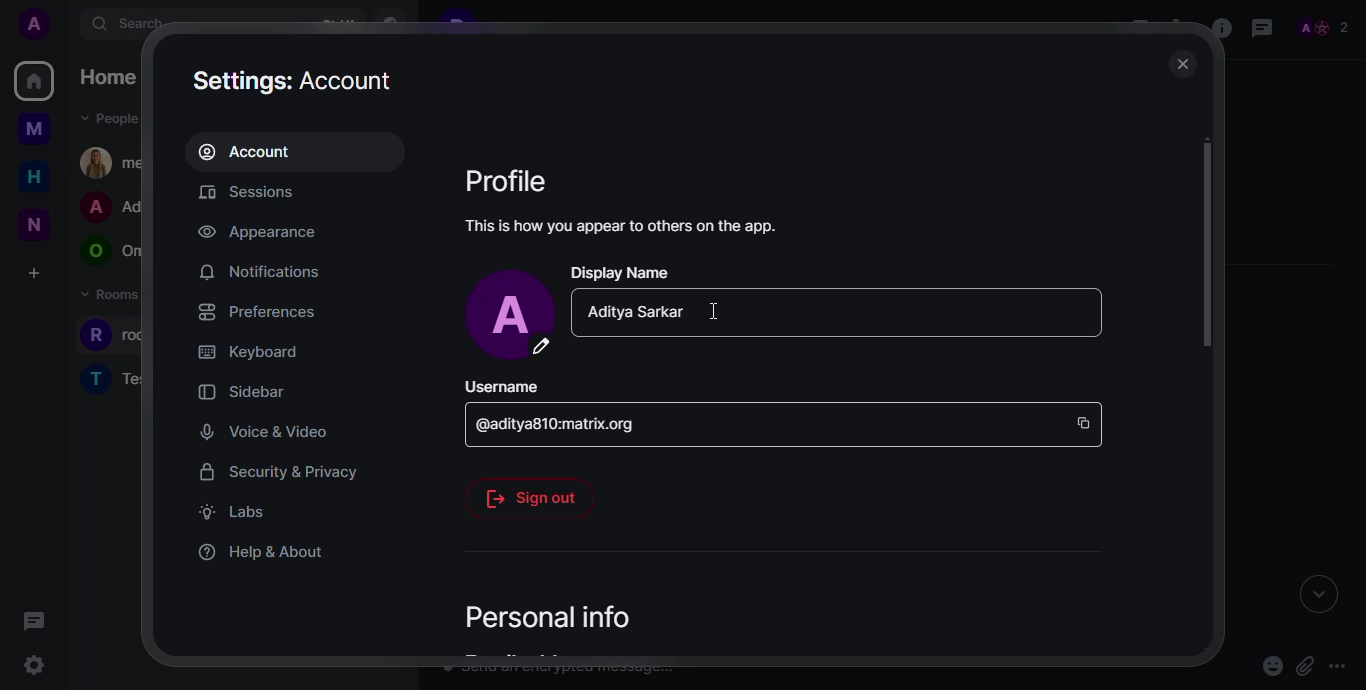 This screenshot has width=1366, height=690. Describe the element at coordinates (259, 272) in the screenshot. I see `notifications` at that location.